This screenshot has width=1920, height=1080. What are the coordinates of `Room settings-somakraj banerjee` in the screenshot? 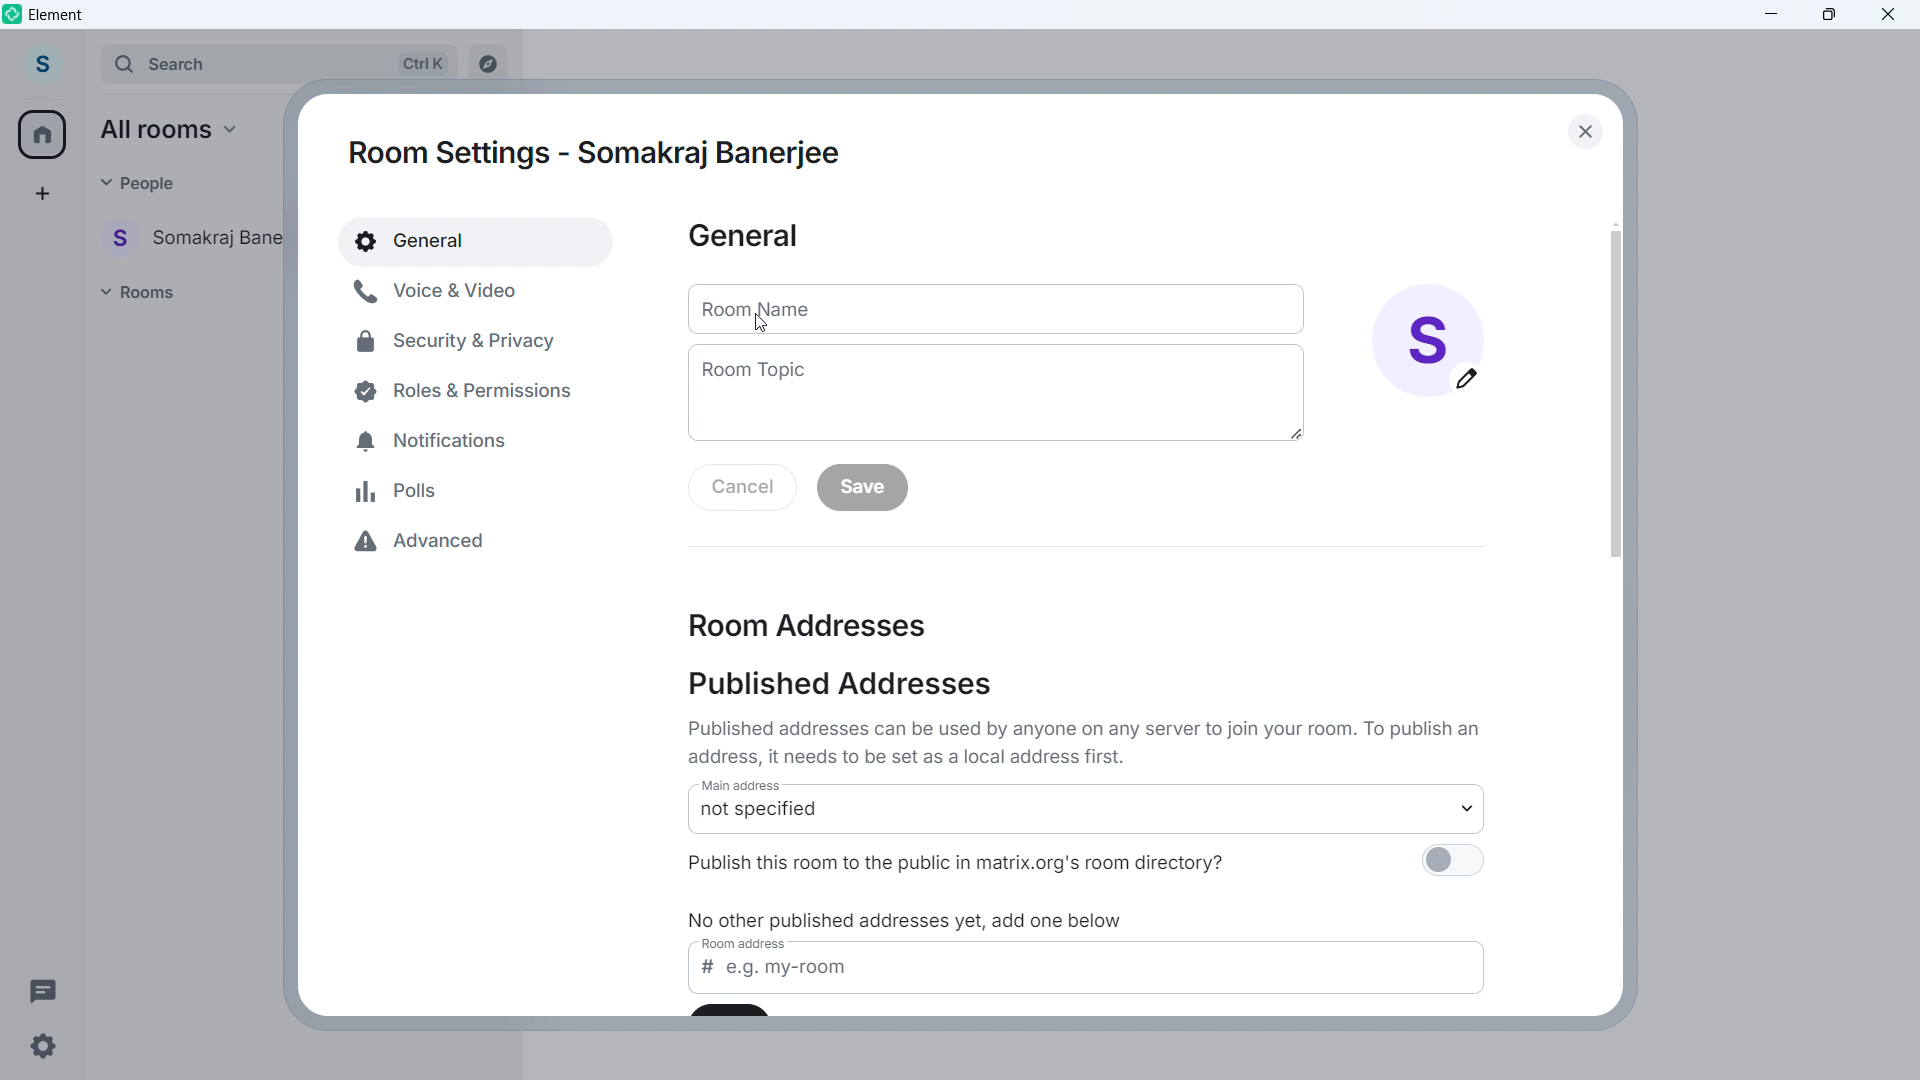 It's located at (599, 153).